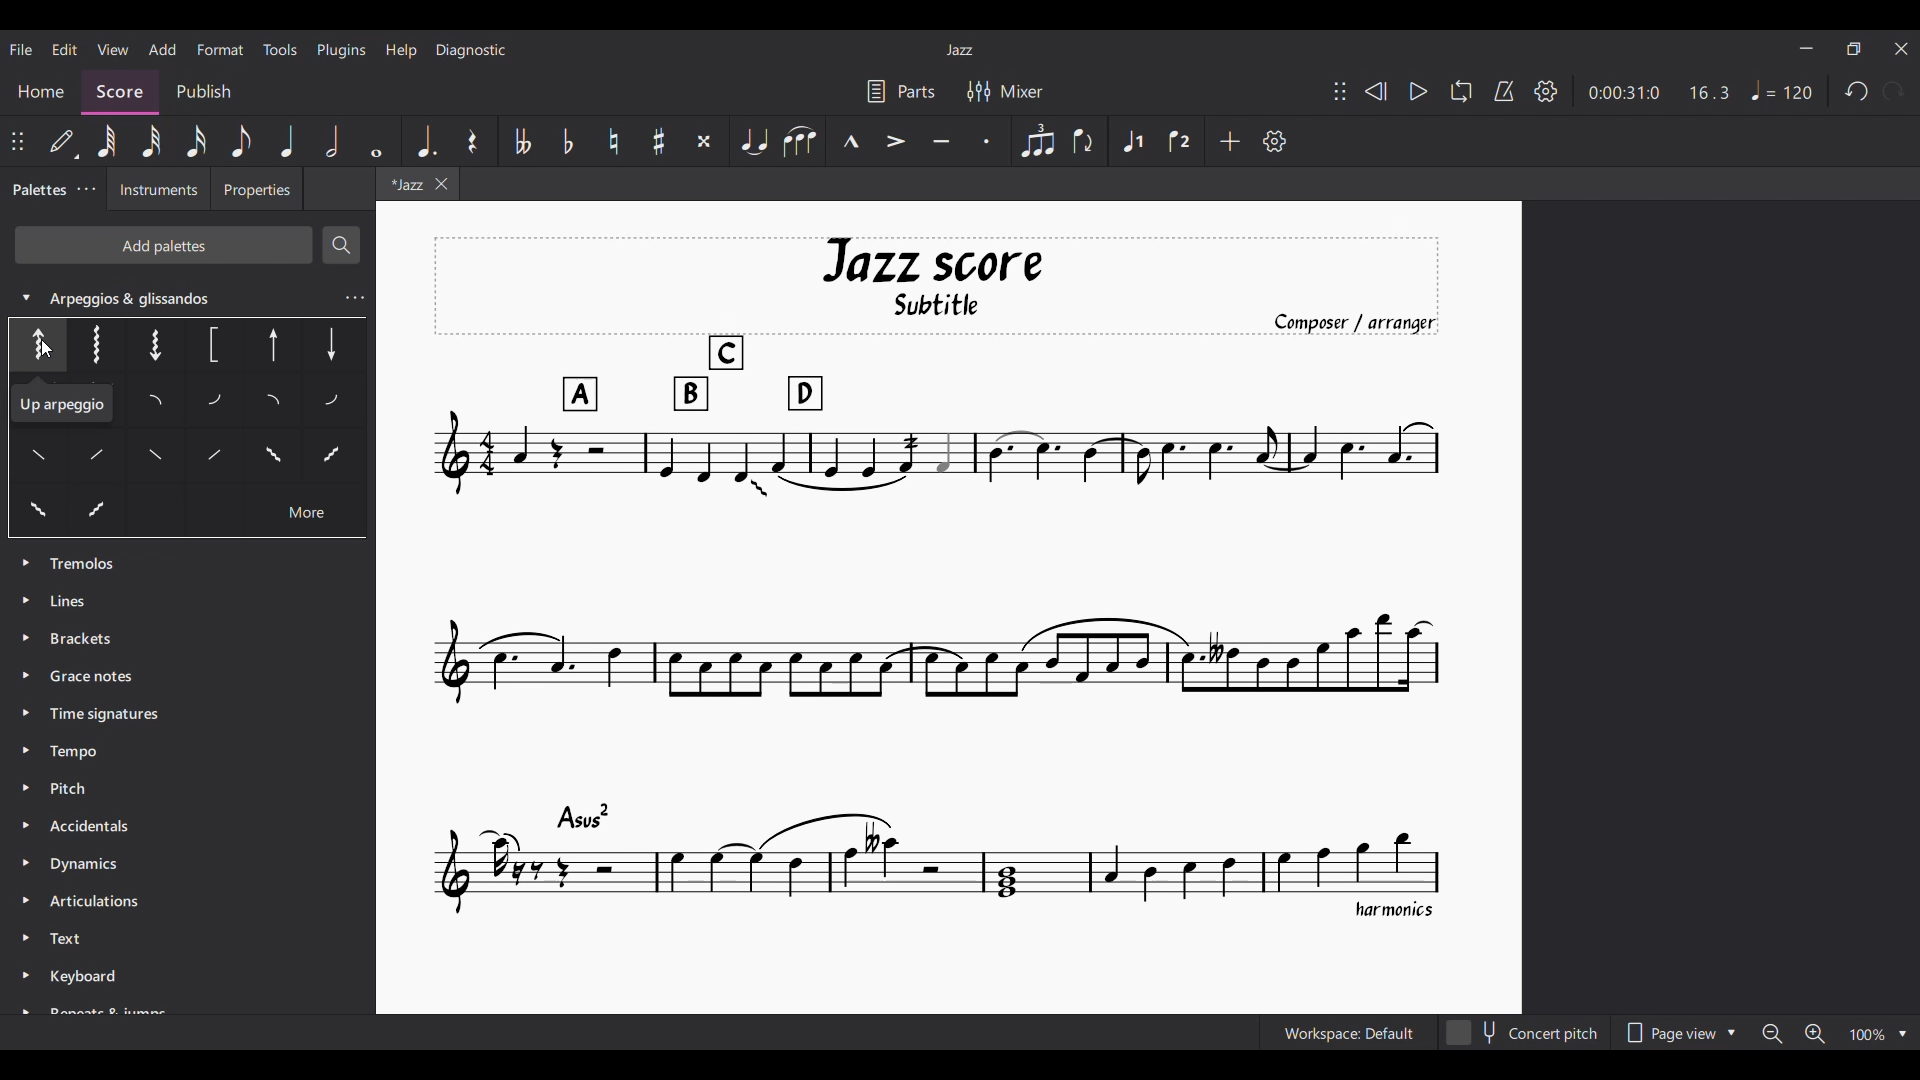 This screenshot has height=1080, width=1920. I want to click on Dynamics, so click(88, 866).